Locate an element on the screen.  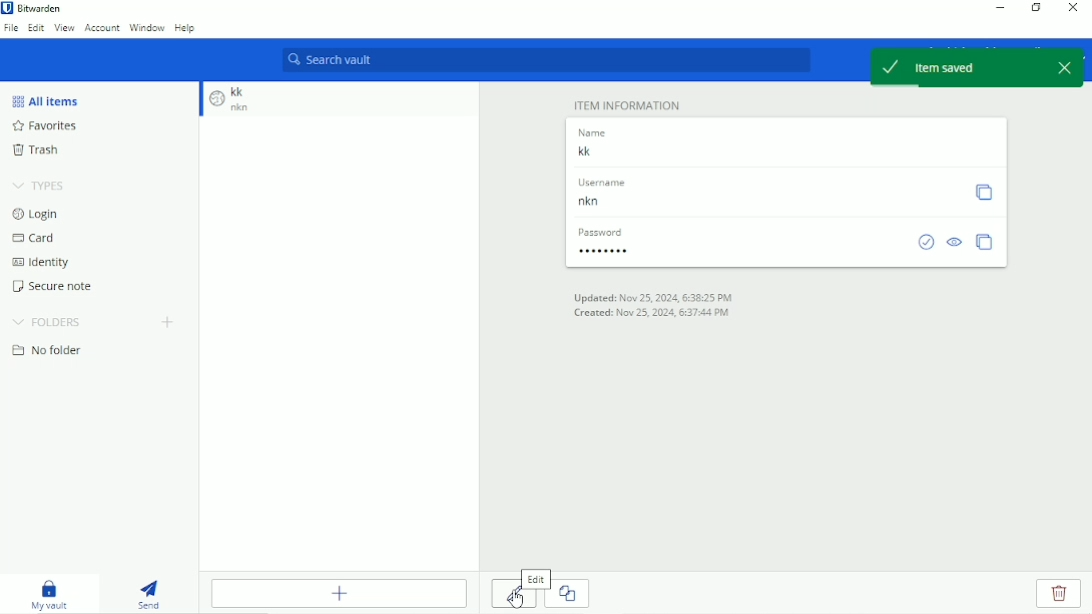
Help is located at coordinates (186, 29).